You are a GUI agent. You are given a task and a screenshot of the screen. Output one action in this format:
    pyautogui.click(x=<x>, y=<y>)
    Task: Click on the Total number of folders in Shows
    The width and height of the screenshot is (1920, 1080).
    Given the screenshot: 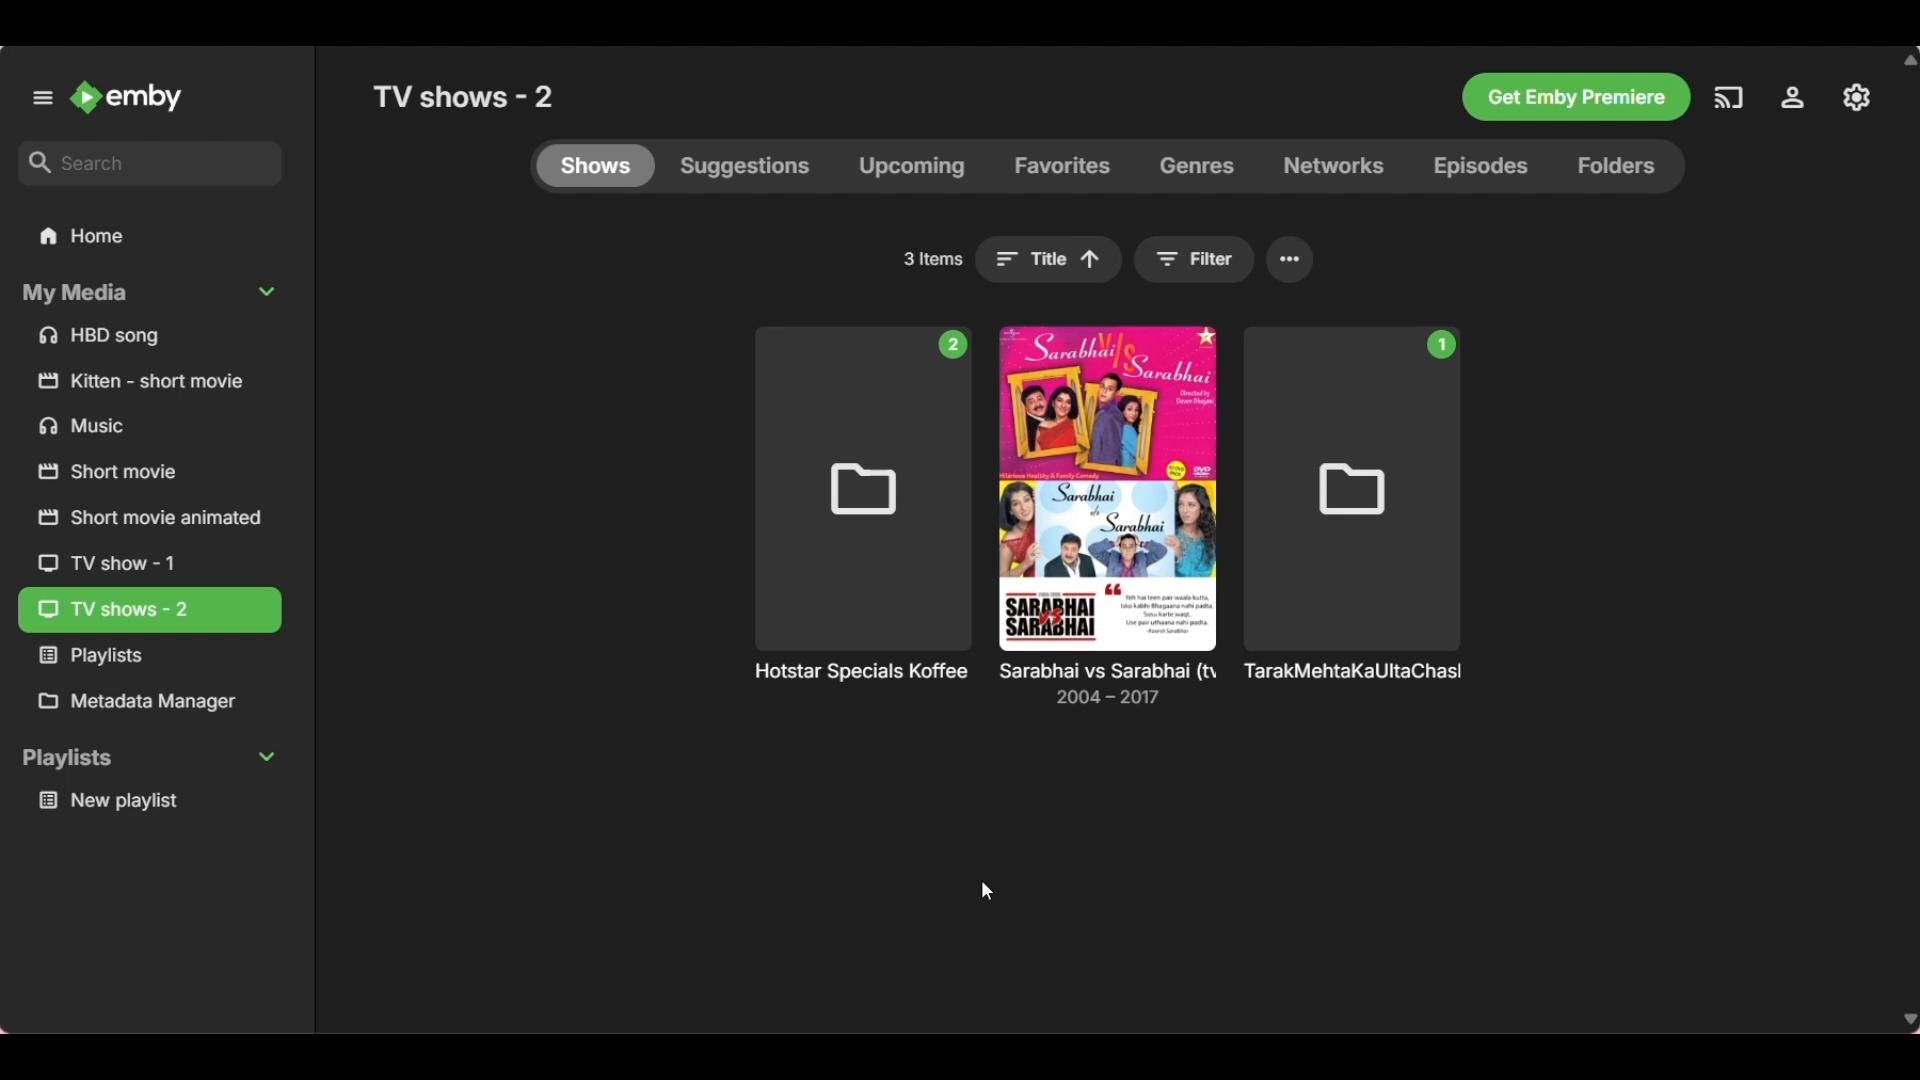 What is the action you would take?
    pyautogui.click(x=925, y=259)
    